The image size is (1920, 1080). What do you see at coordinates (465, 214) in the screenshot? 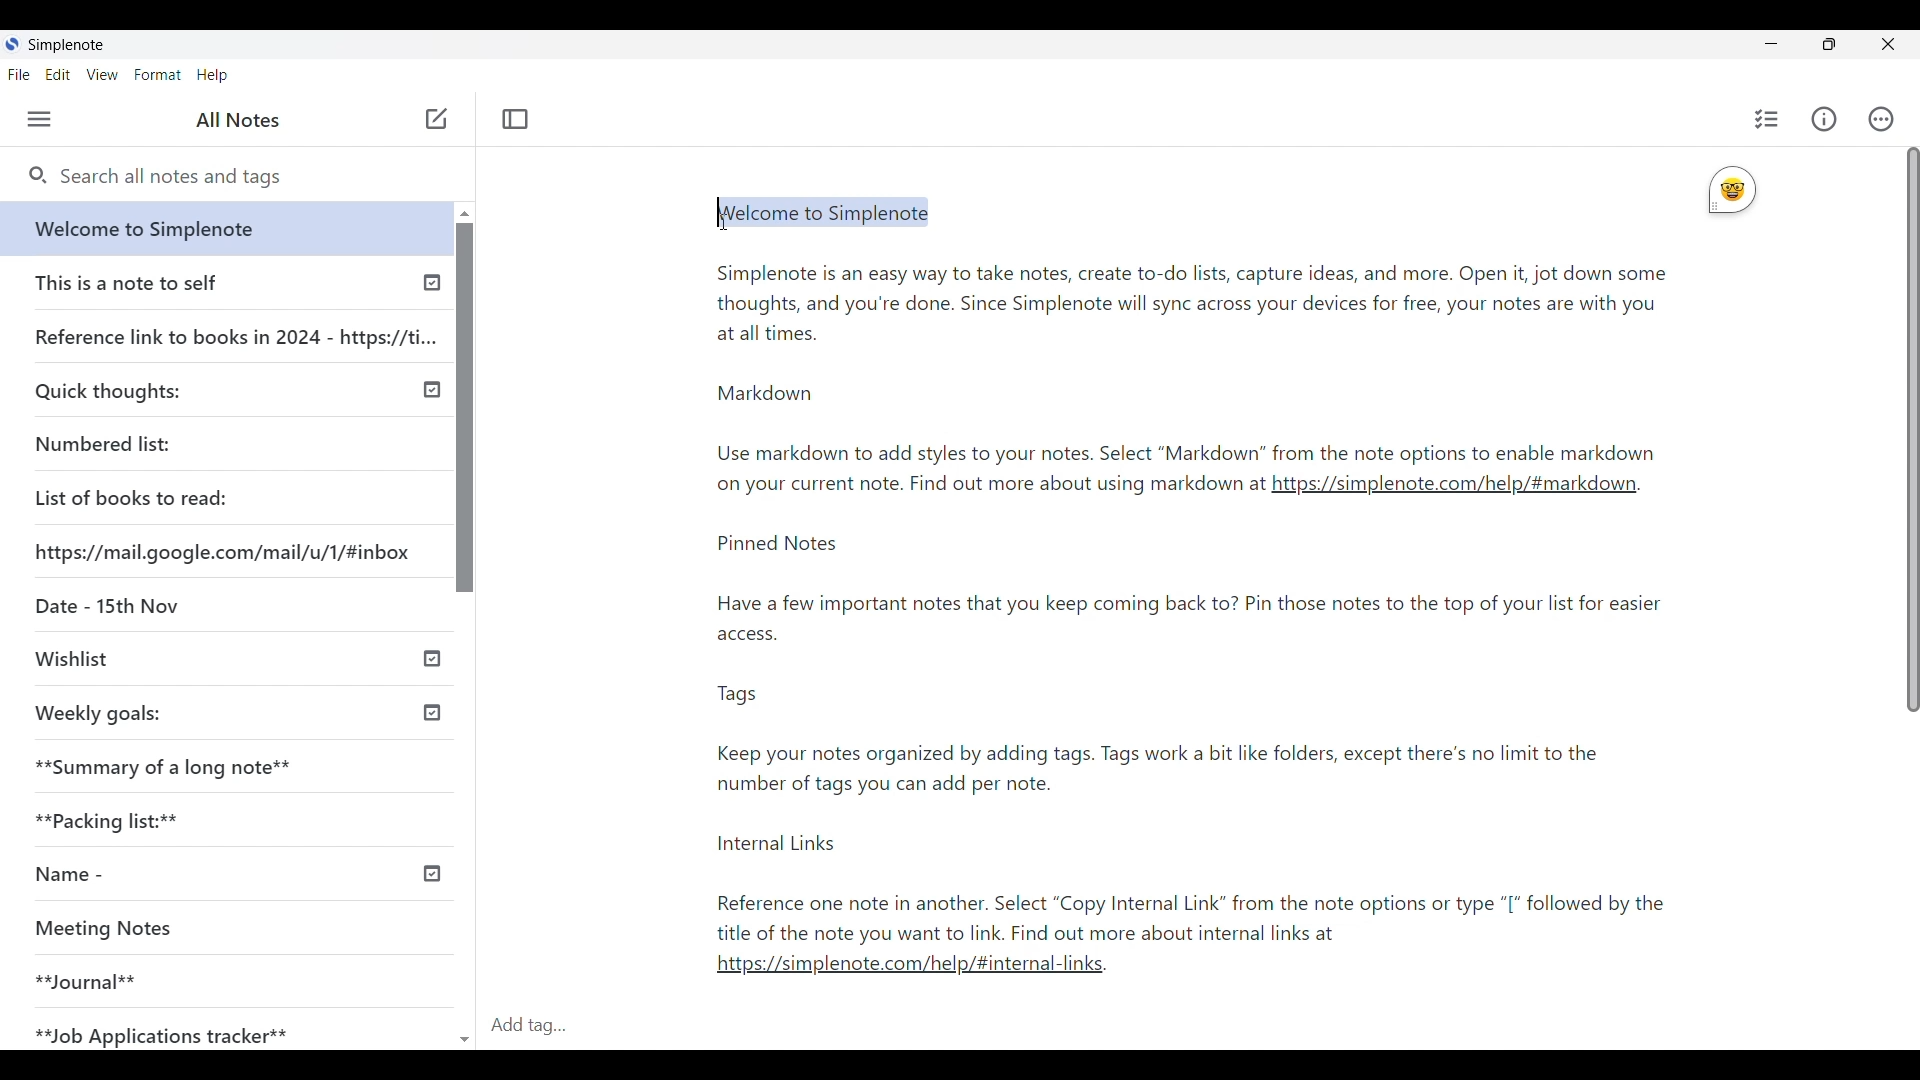
I see `Quick slide to top` at bounding box center [465, 214].